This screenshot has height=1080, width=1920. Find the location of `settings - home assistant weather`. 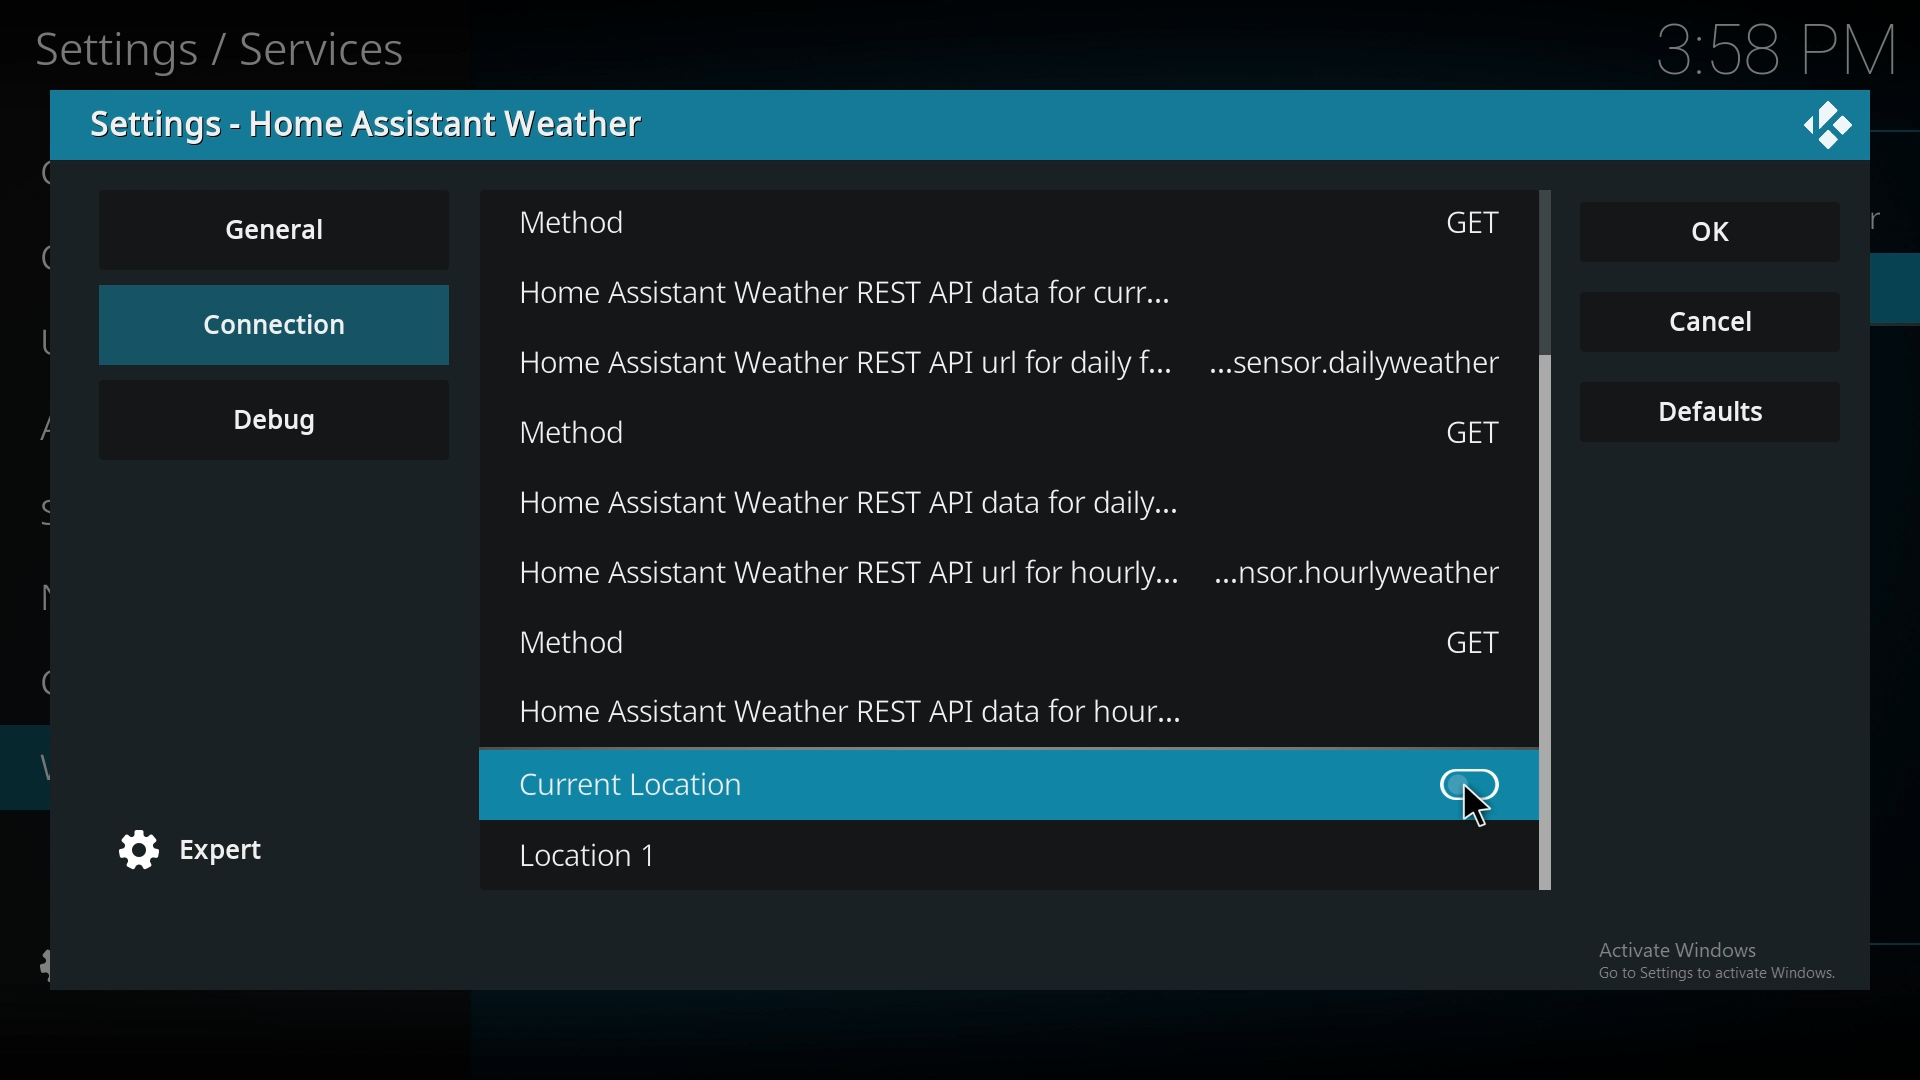

settings - home assistant weather is located at coordinates (379, 124).